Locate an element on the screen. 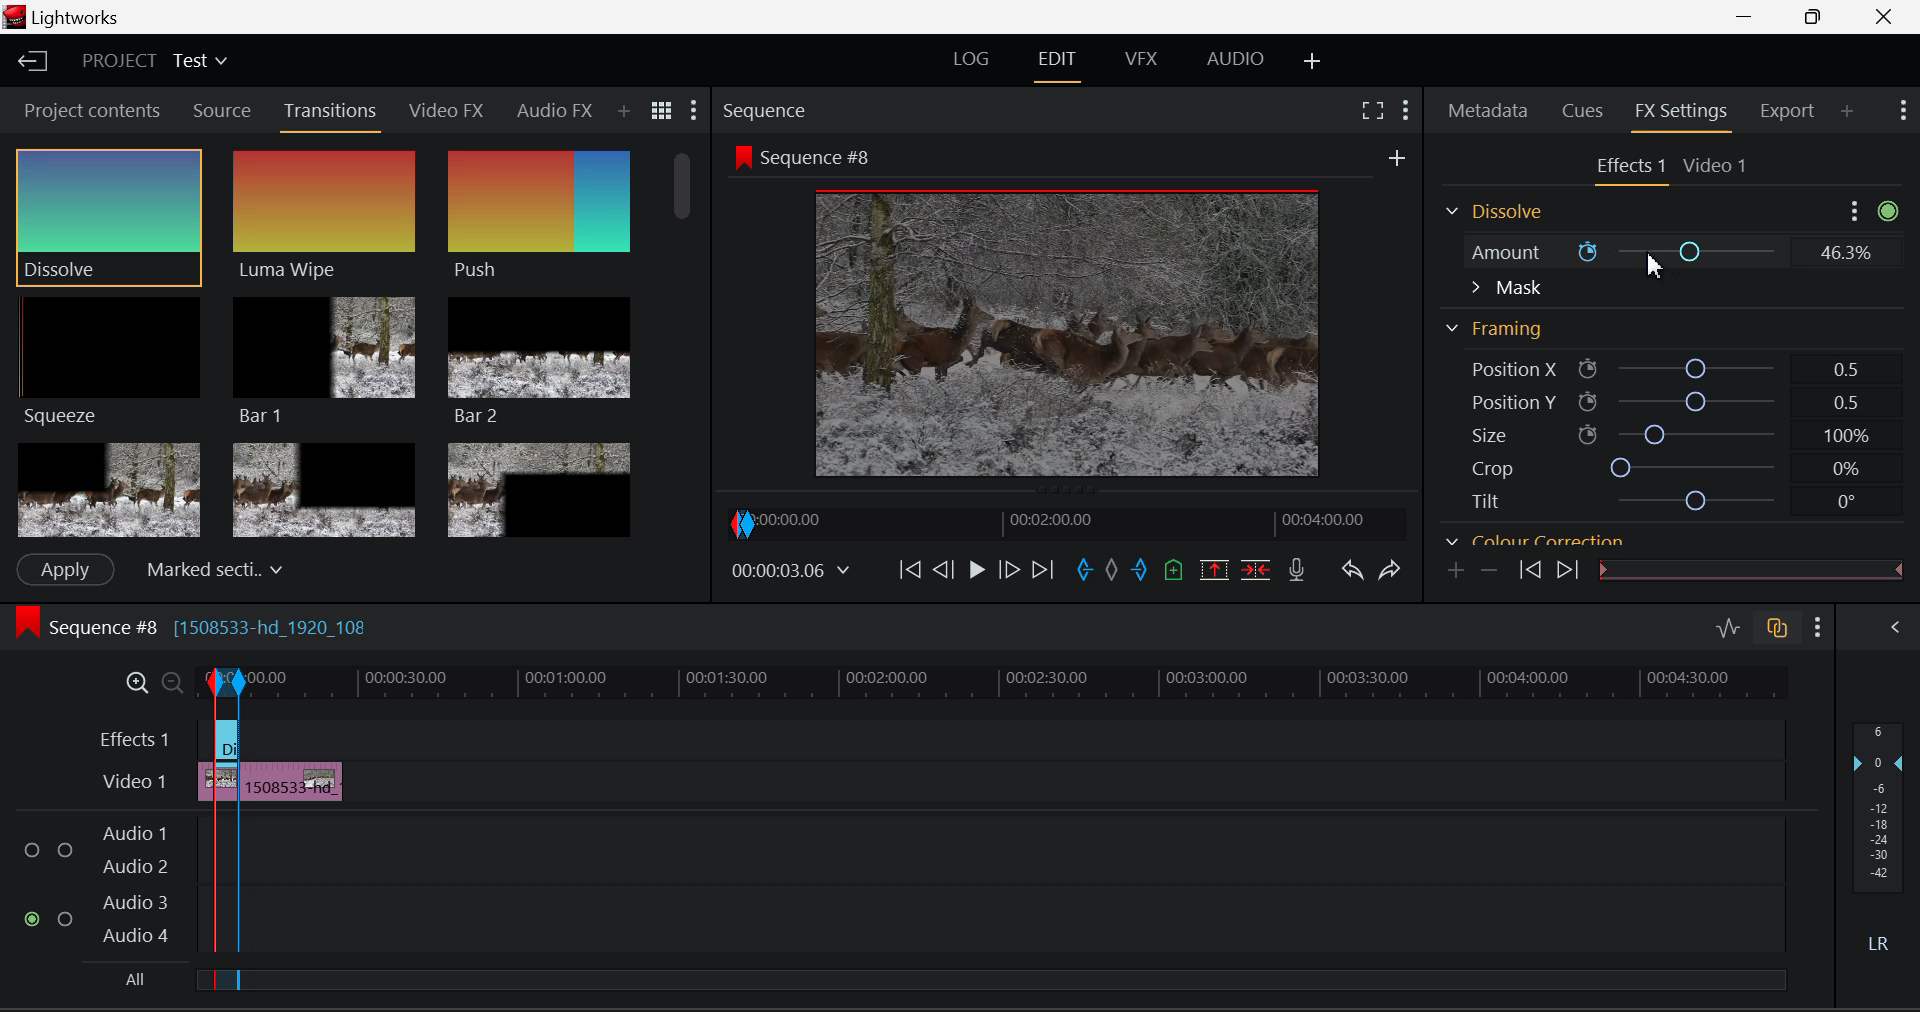  Cursor MOUSE_DOWN on Amount is located at coordinates (1666, 252).